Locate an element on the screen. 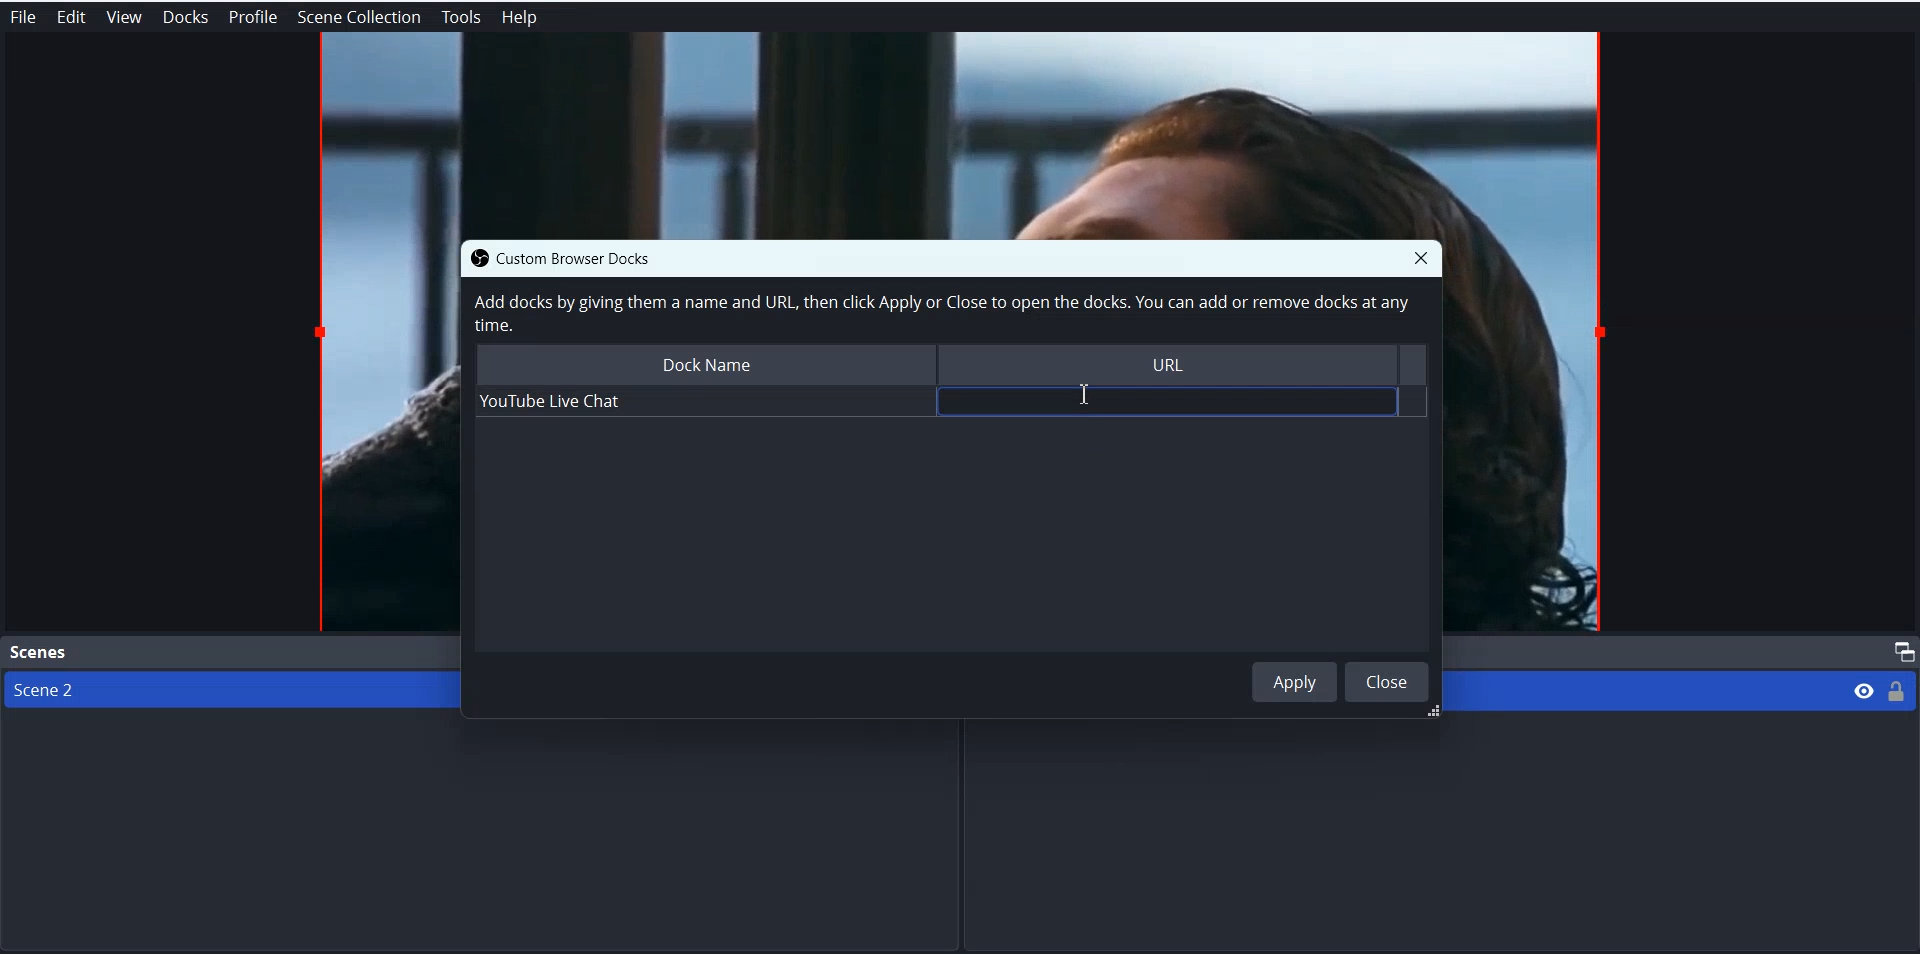  input field is located at coordinates (1172, 401).